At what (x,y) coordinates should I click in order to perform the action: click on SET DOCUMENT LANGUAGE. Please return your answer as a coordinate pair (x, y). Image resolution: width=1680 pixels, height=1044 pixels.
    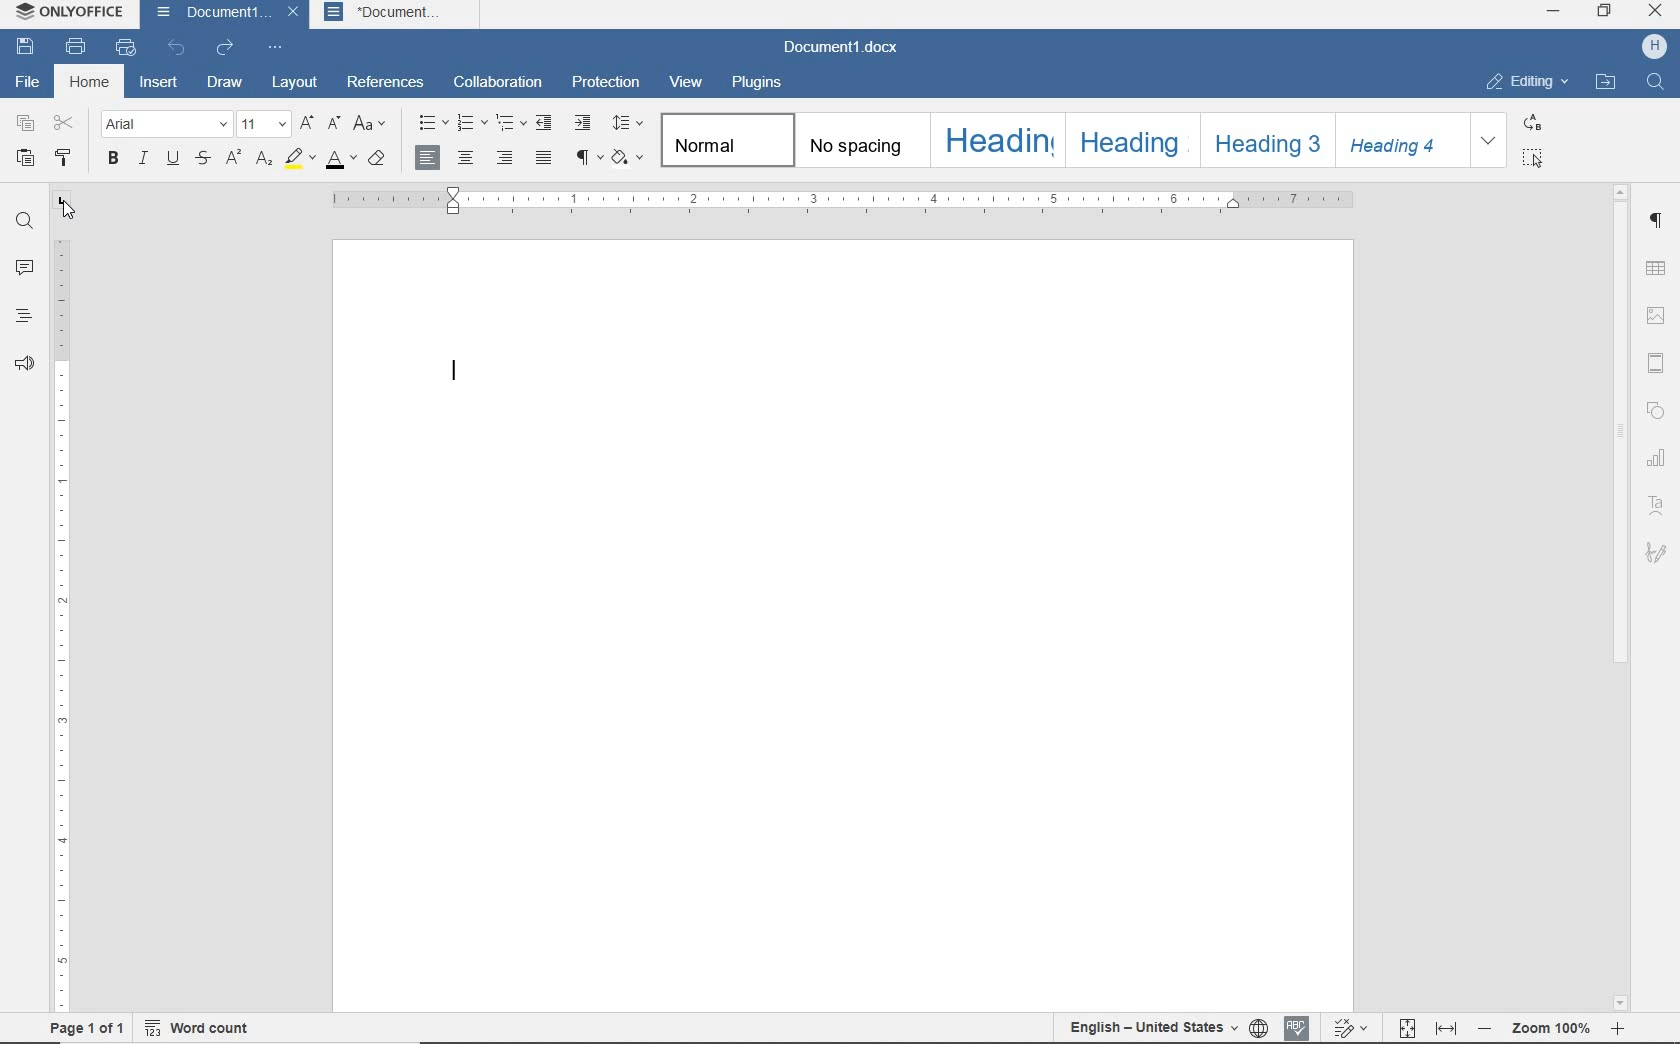
    Looking at the image, I should click on (1259, 1028).